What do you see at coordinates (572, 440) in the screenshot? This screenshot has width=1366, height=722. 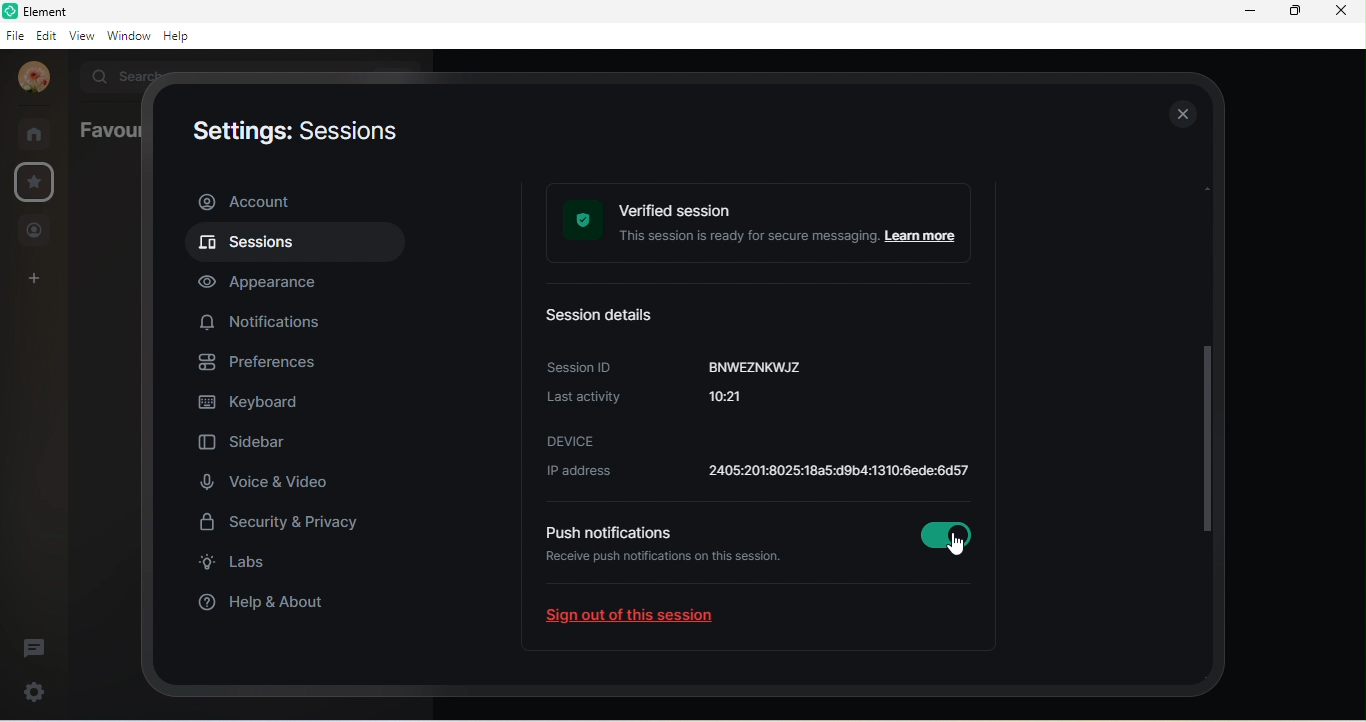 I see `device` at bounding box center [572, 440].